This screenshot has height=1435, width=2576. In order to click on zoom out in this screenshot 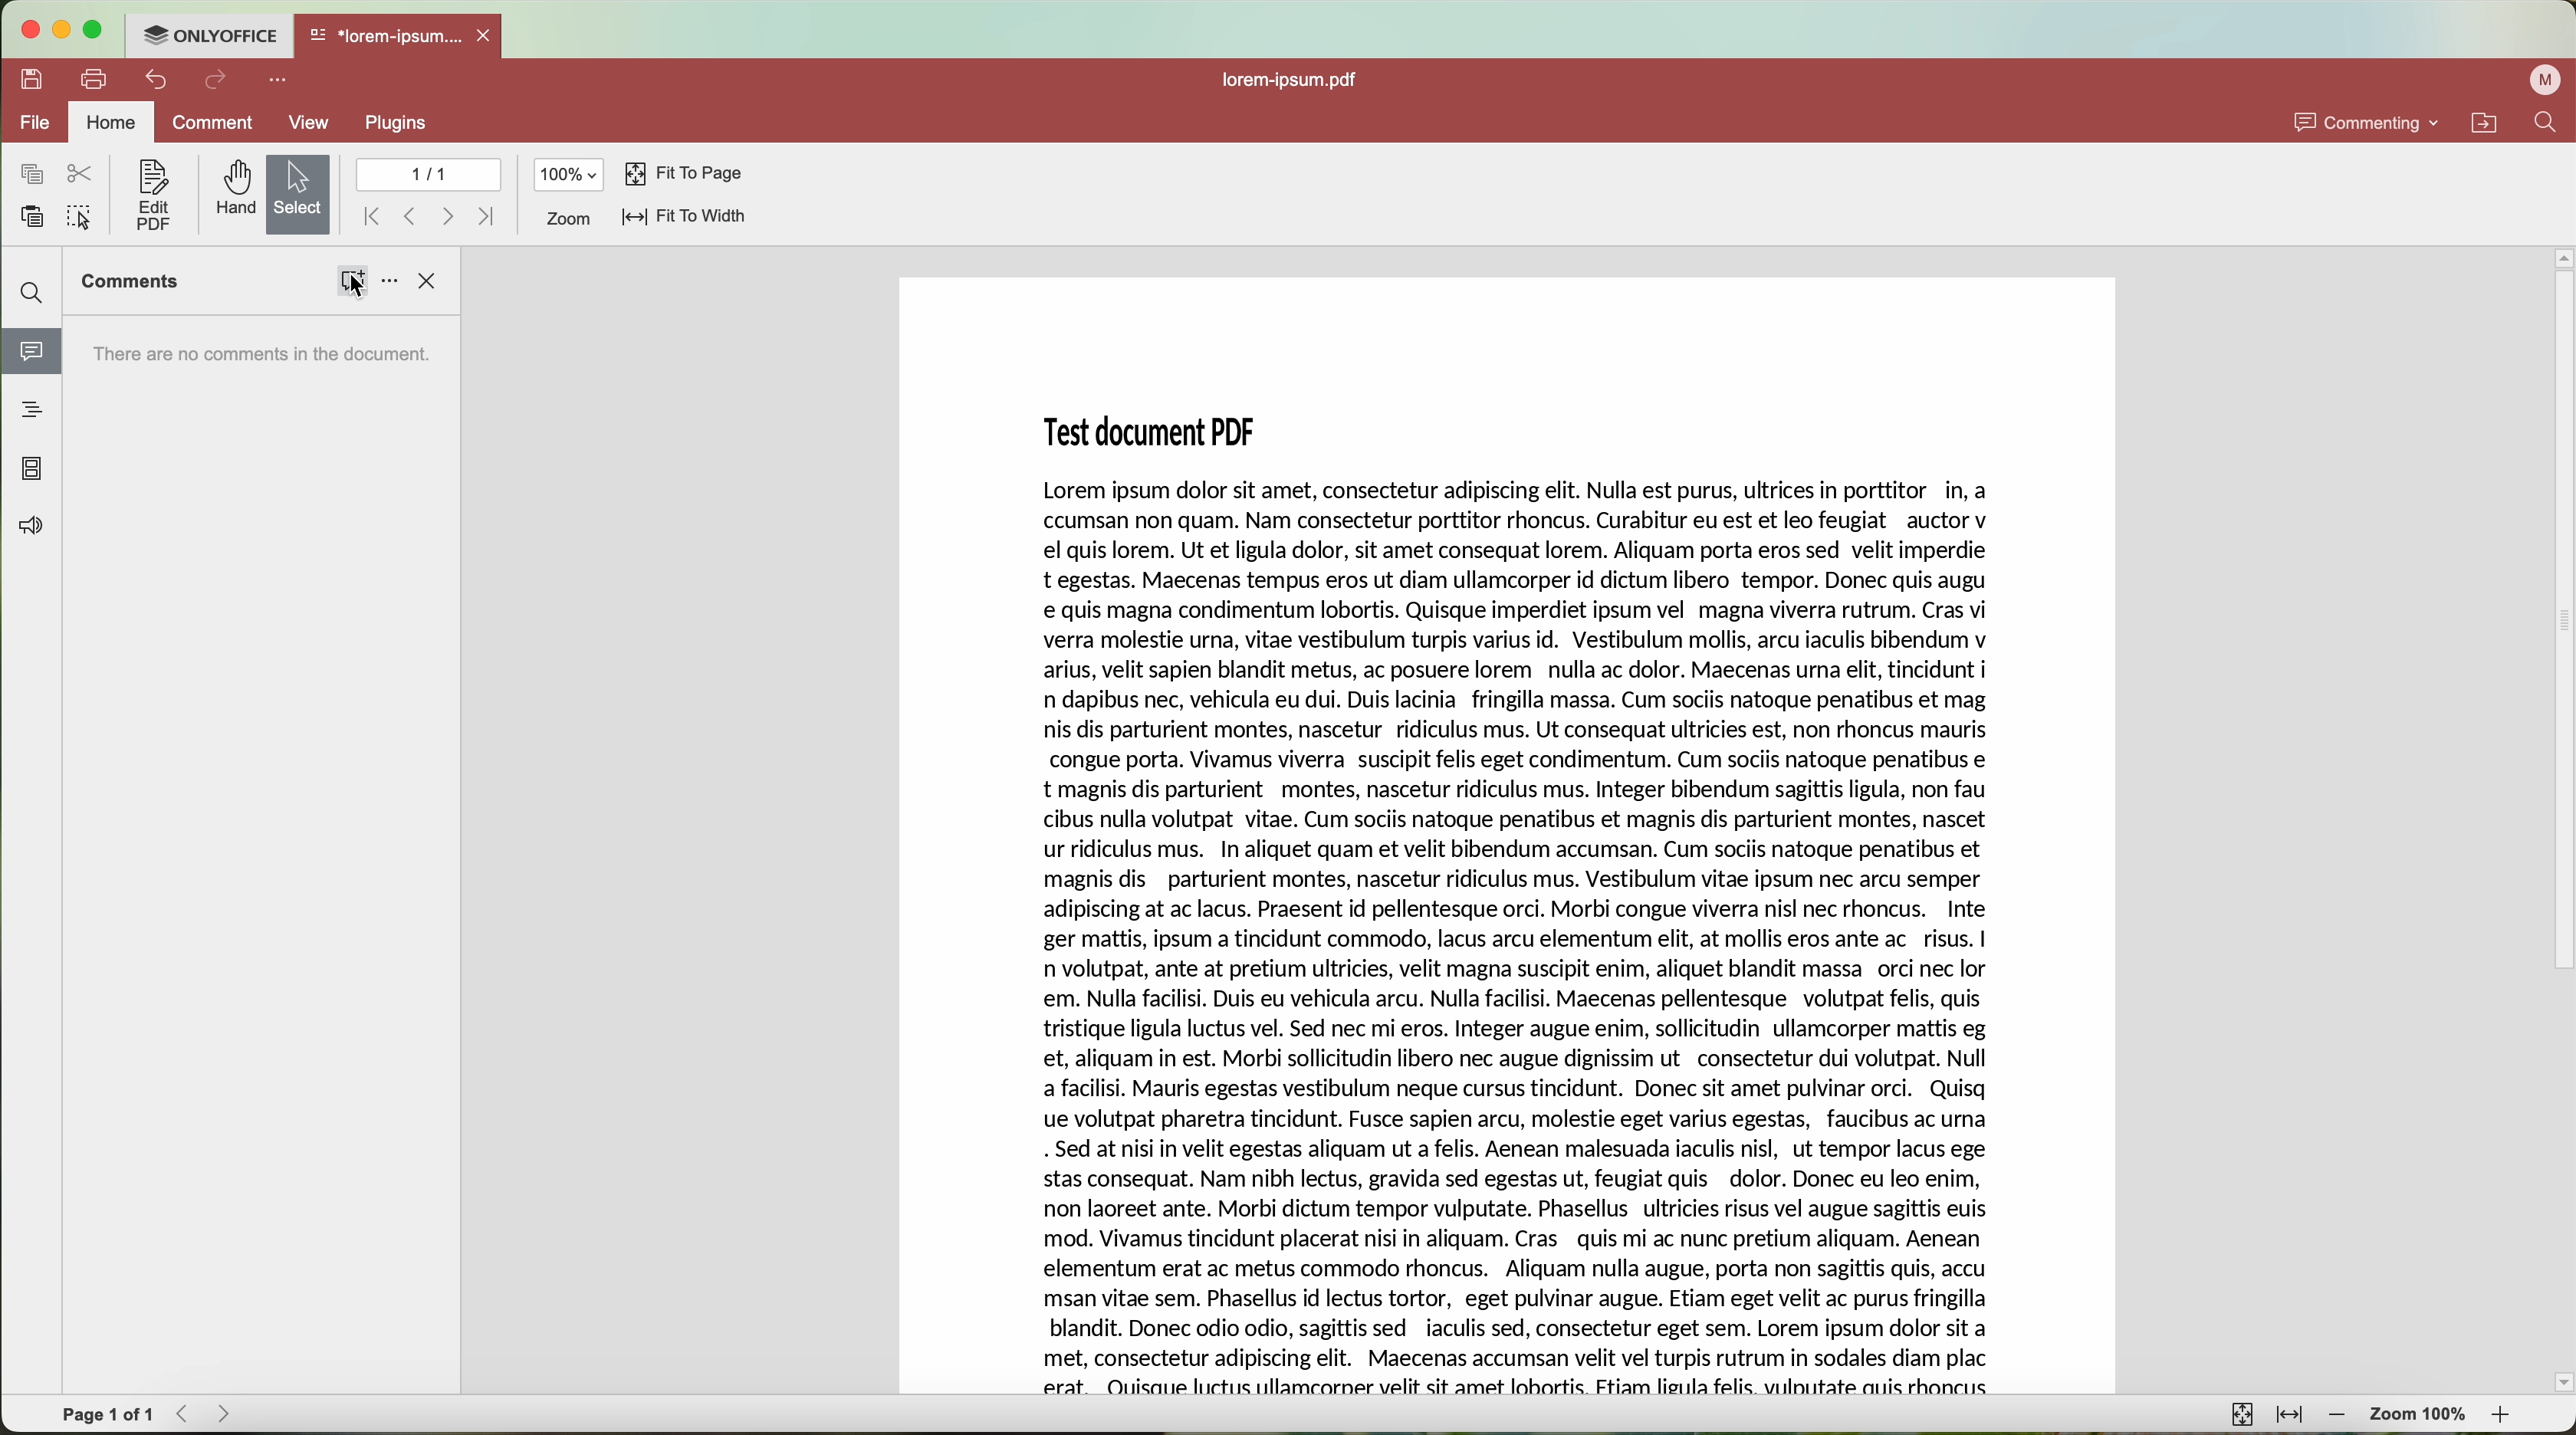, I will do `click(2339, 1417)`.